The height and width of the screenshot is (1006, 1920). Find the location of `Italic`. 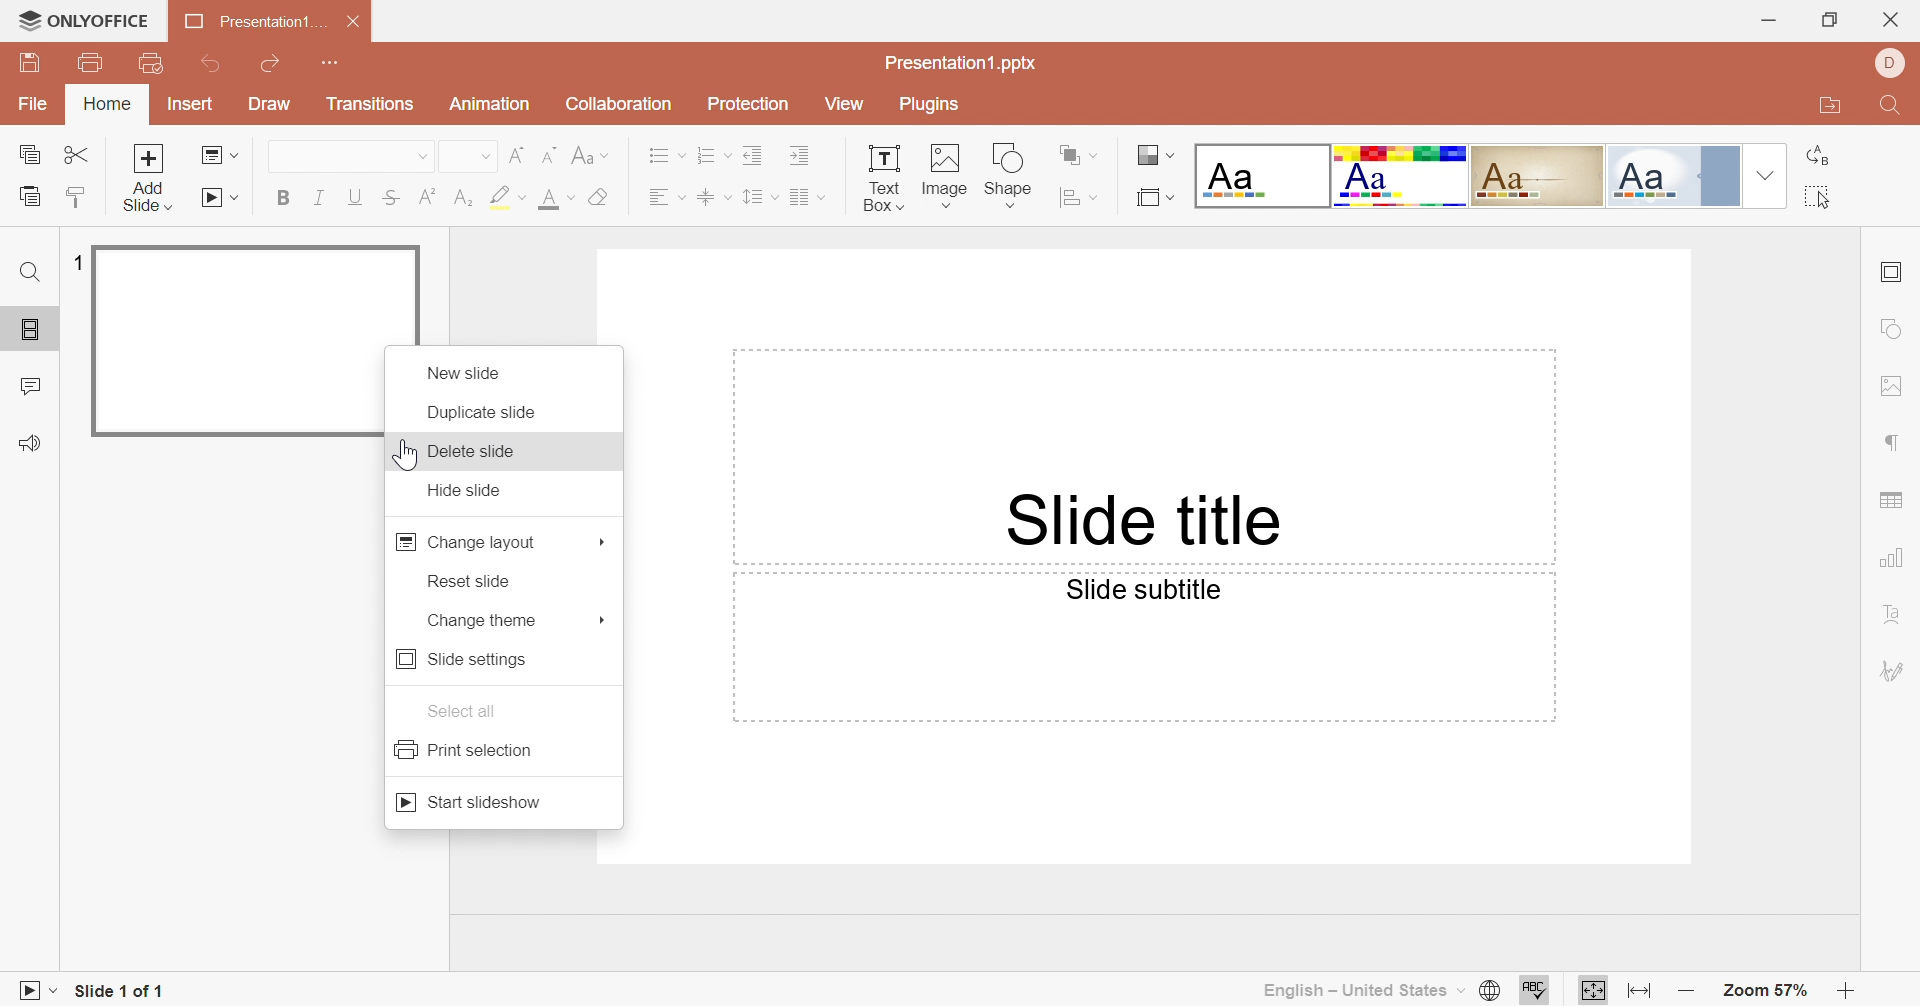

Italic is located at coordinates (318, 196).